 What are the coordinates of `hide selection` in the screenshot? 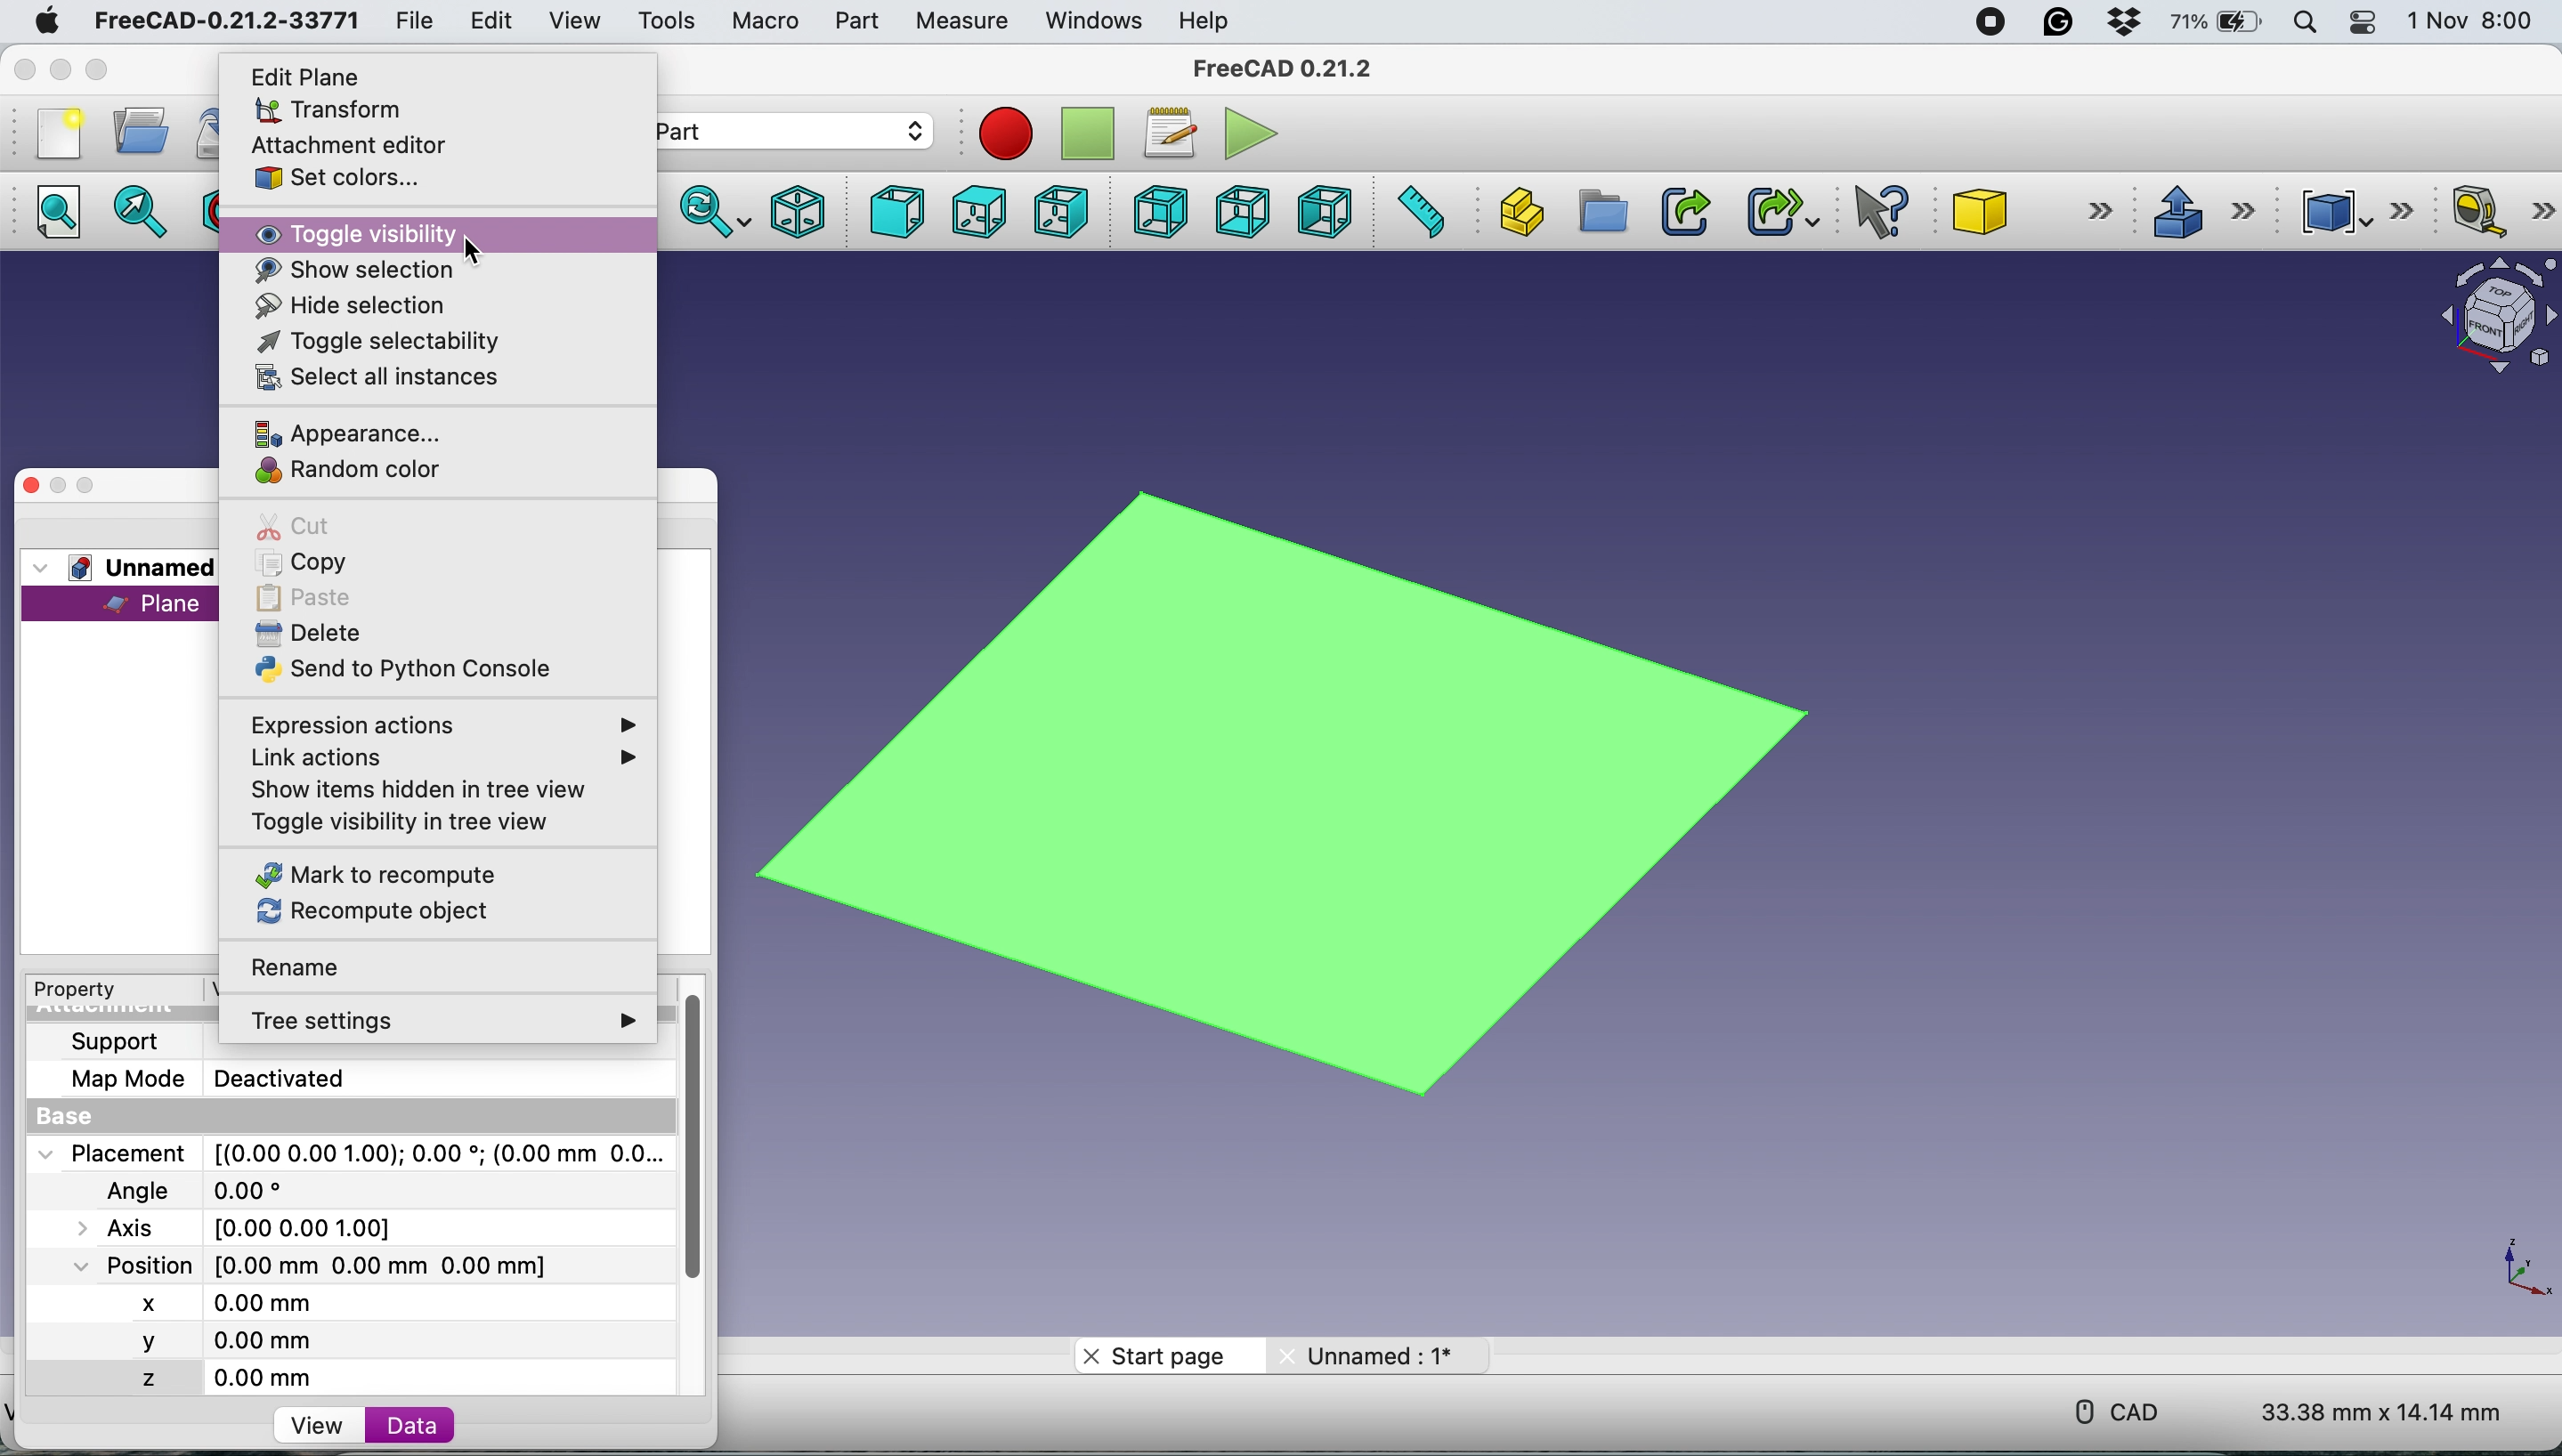 It's located at (346, 304).